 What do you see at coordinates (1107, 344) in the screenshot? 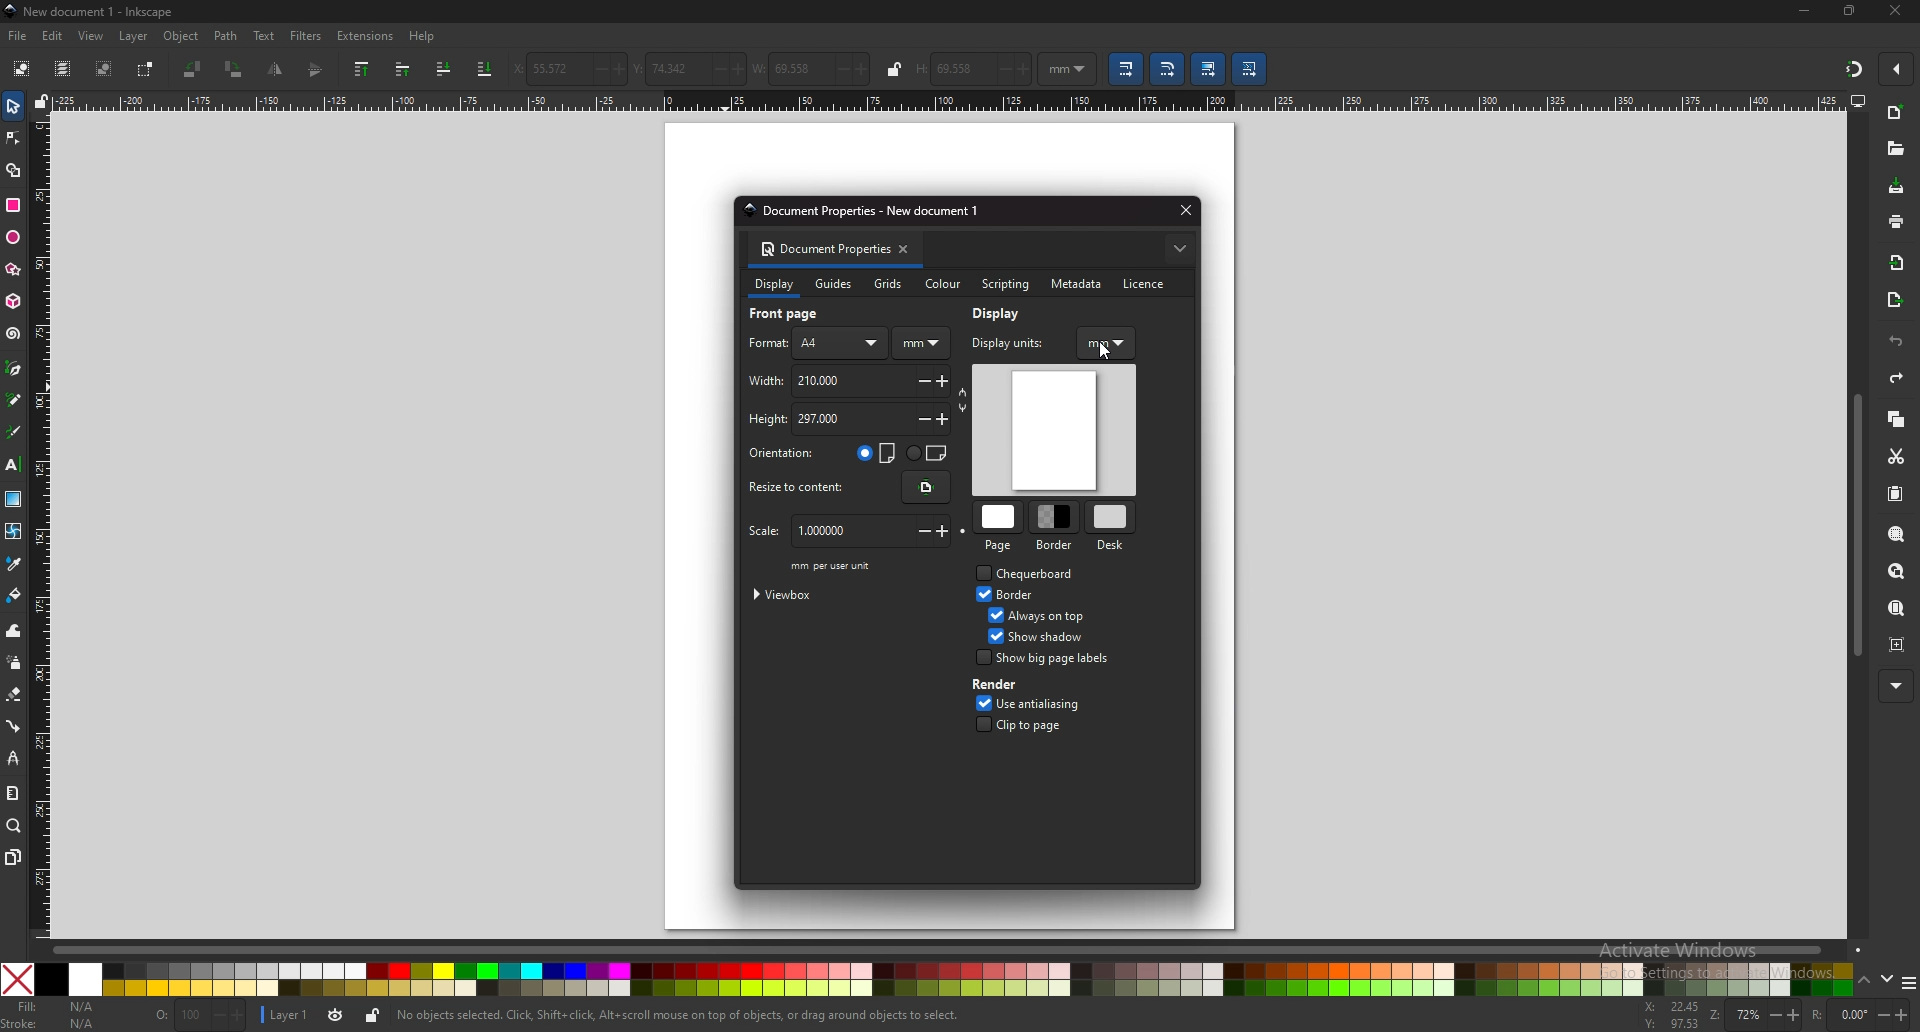
I see `mm` at bounding box center [1107, 344].